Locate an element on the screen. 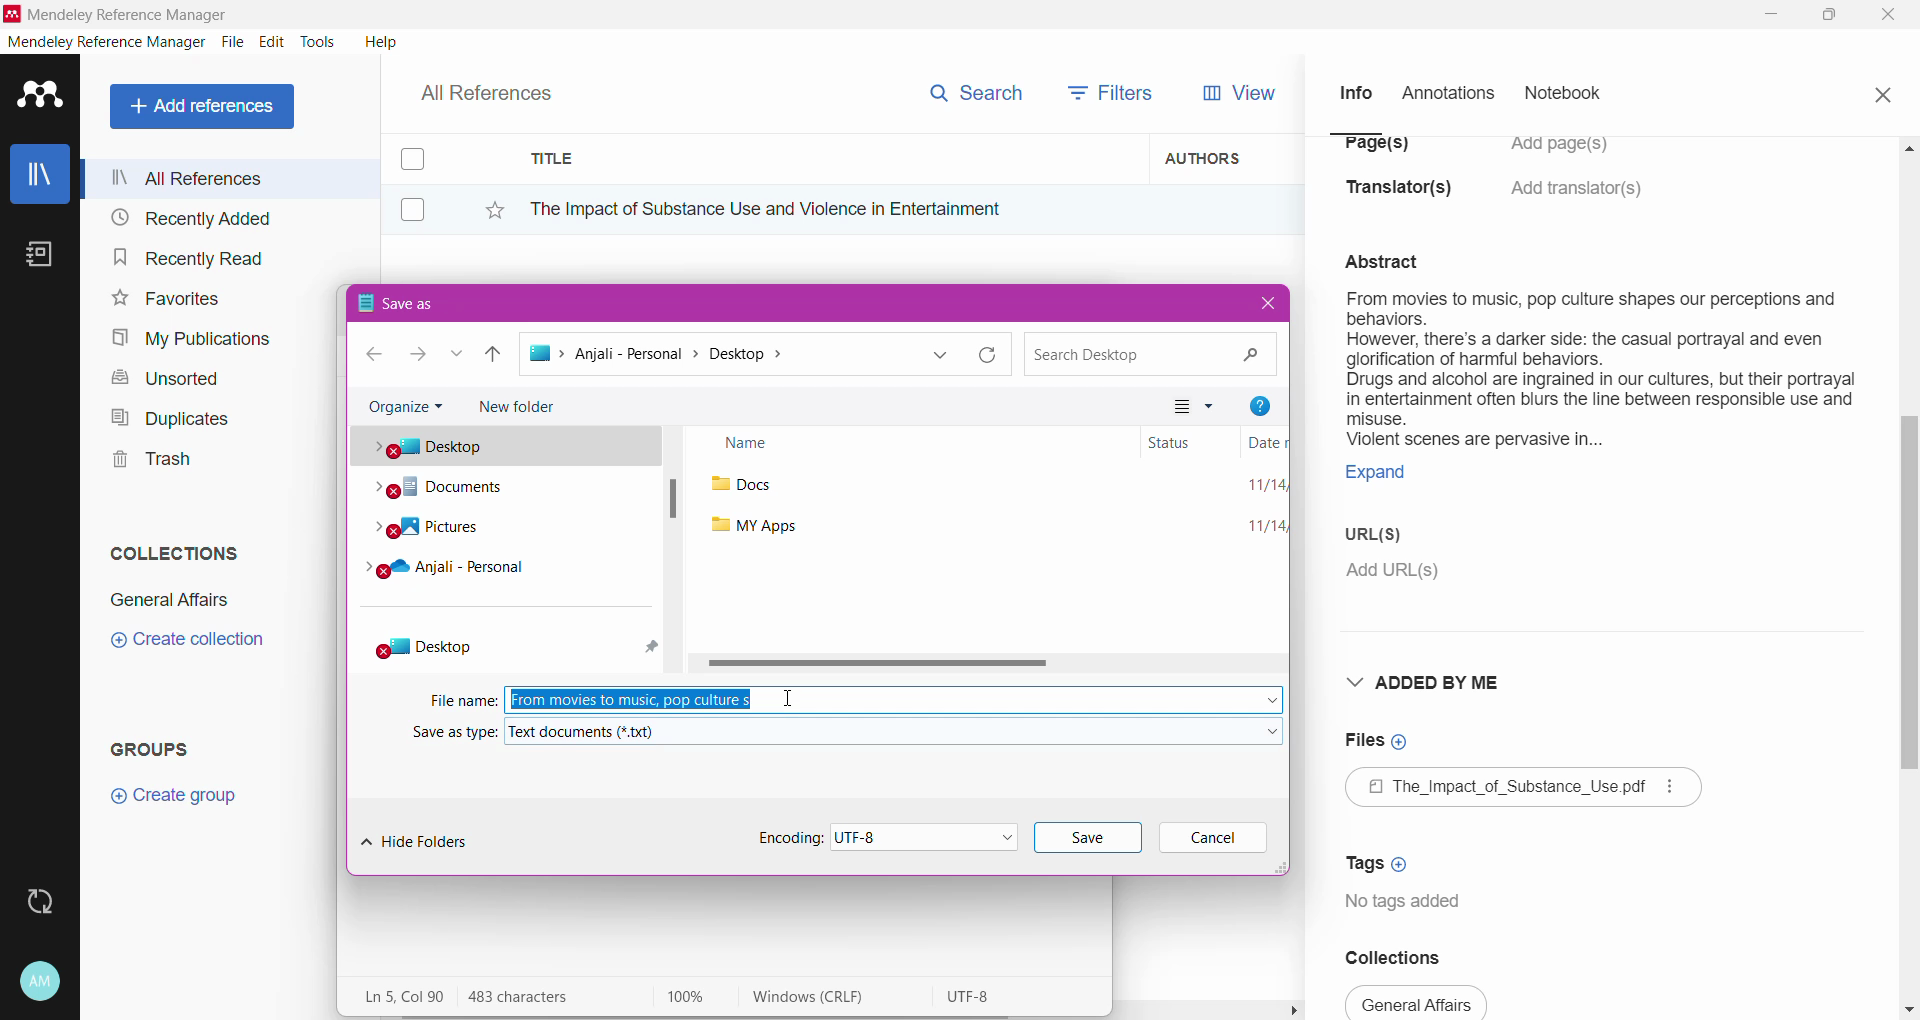  Click to Create Group is located at coordinates (178, 803).